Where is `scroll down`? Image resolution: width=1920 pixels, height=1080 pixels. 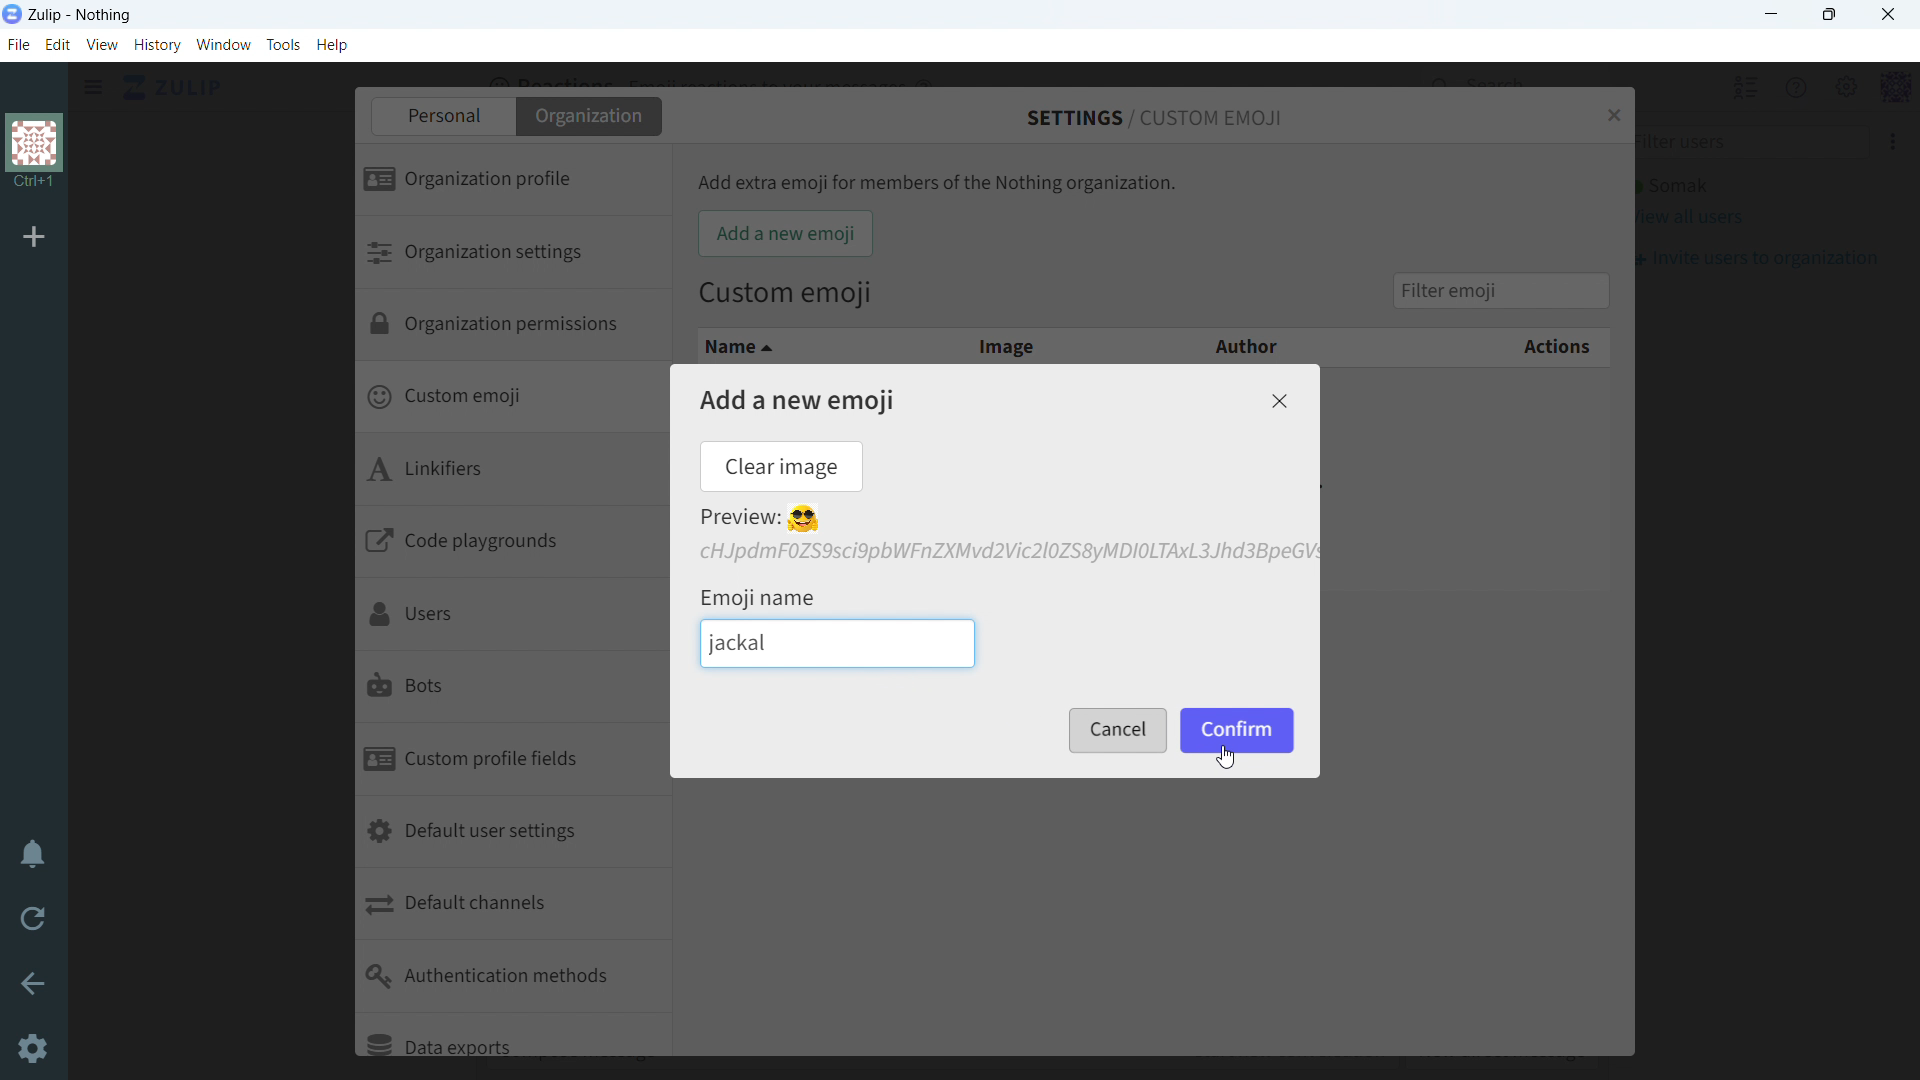 scroll down is located at coordinates (1908, 1069).